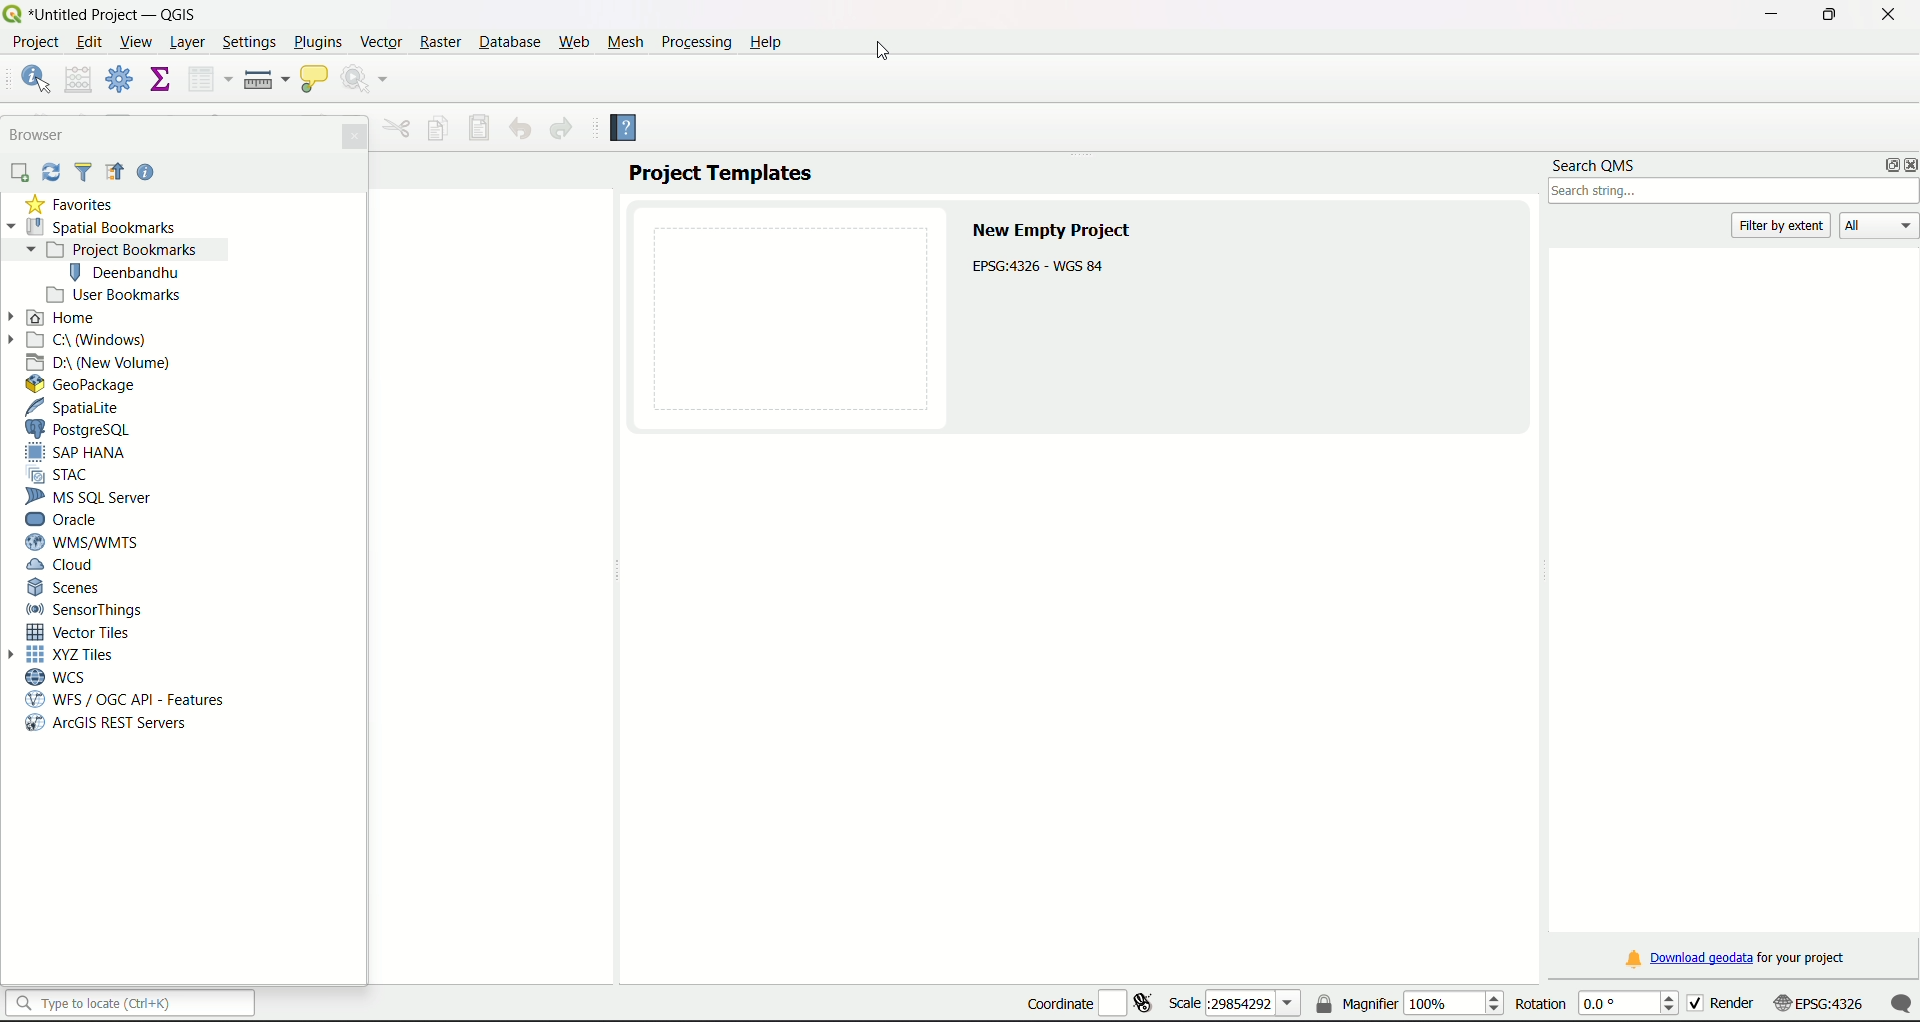  What do you see at coordinates (437, 130) in the screenshot?
I see `Copy feature` at bounding box center [437, 130].